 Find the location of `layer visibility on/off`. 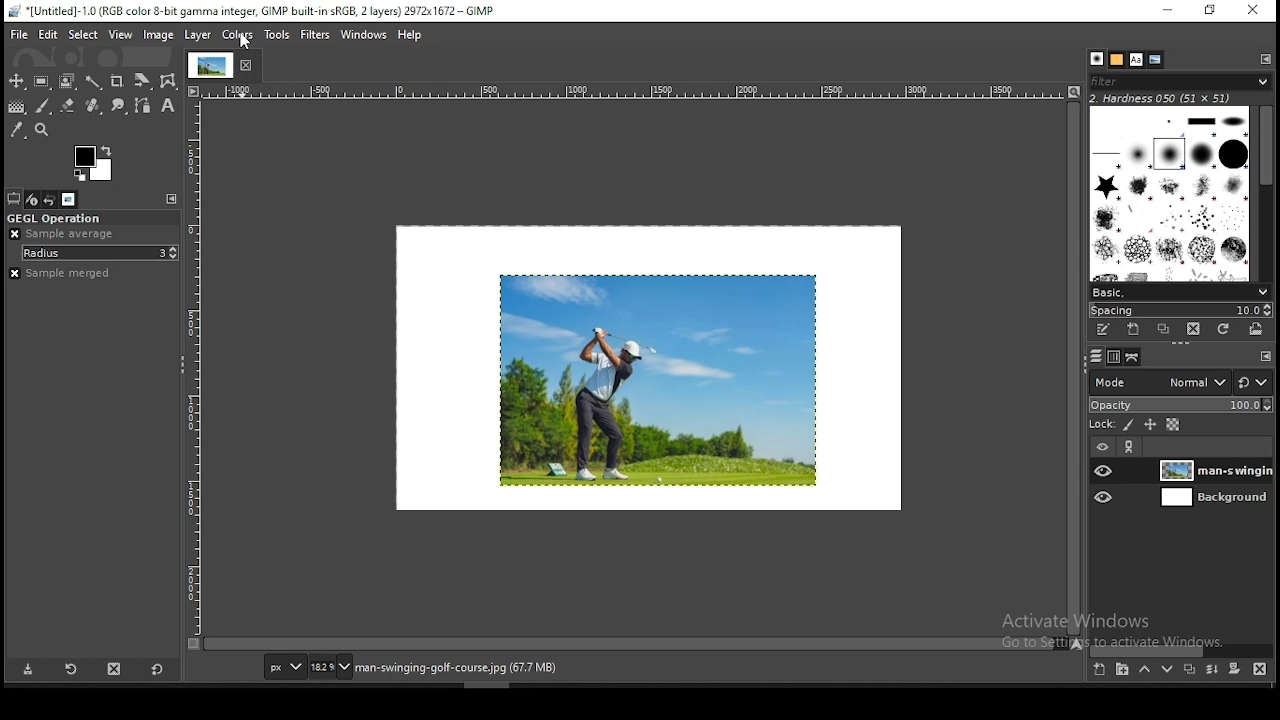

layer visibility on/off is located at coordinates (1102, 471).